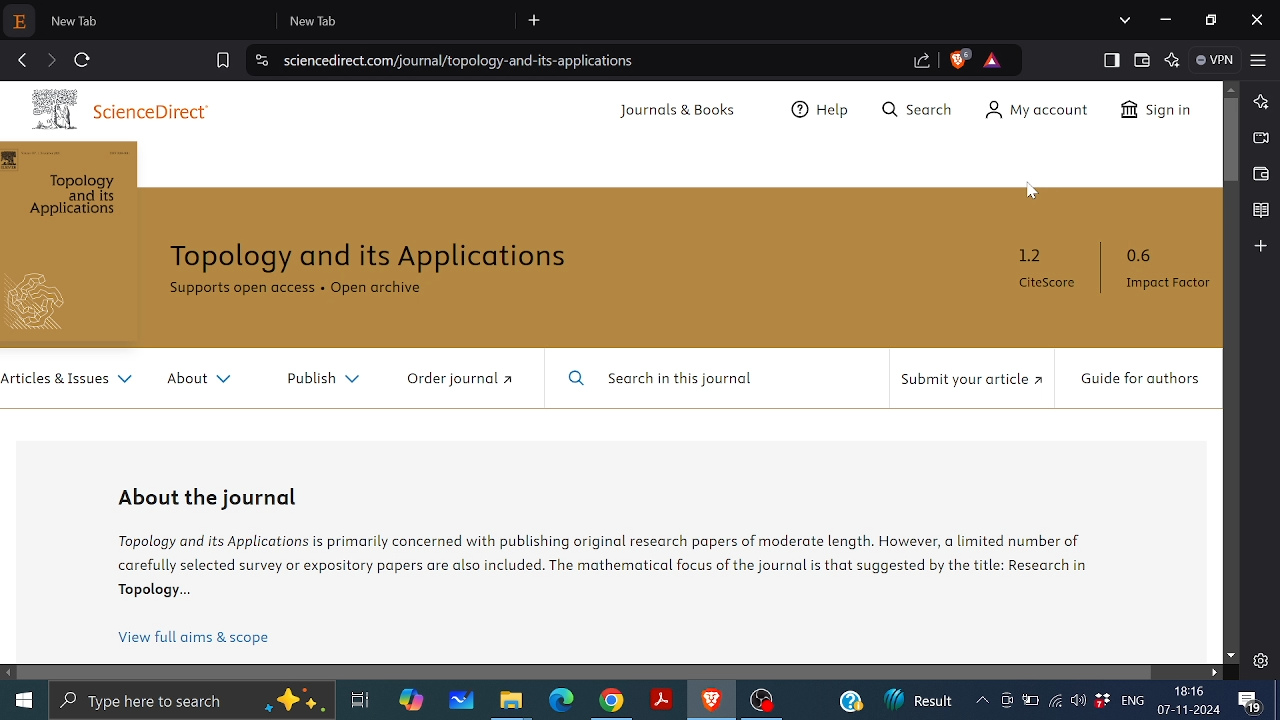 The width and height of the screenshot is (1280, 720). What do you see at coordinates (1109, 60) in the screenshot?
I see `Show sidebar` at bounding box center [1109, 60].